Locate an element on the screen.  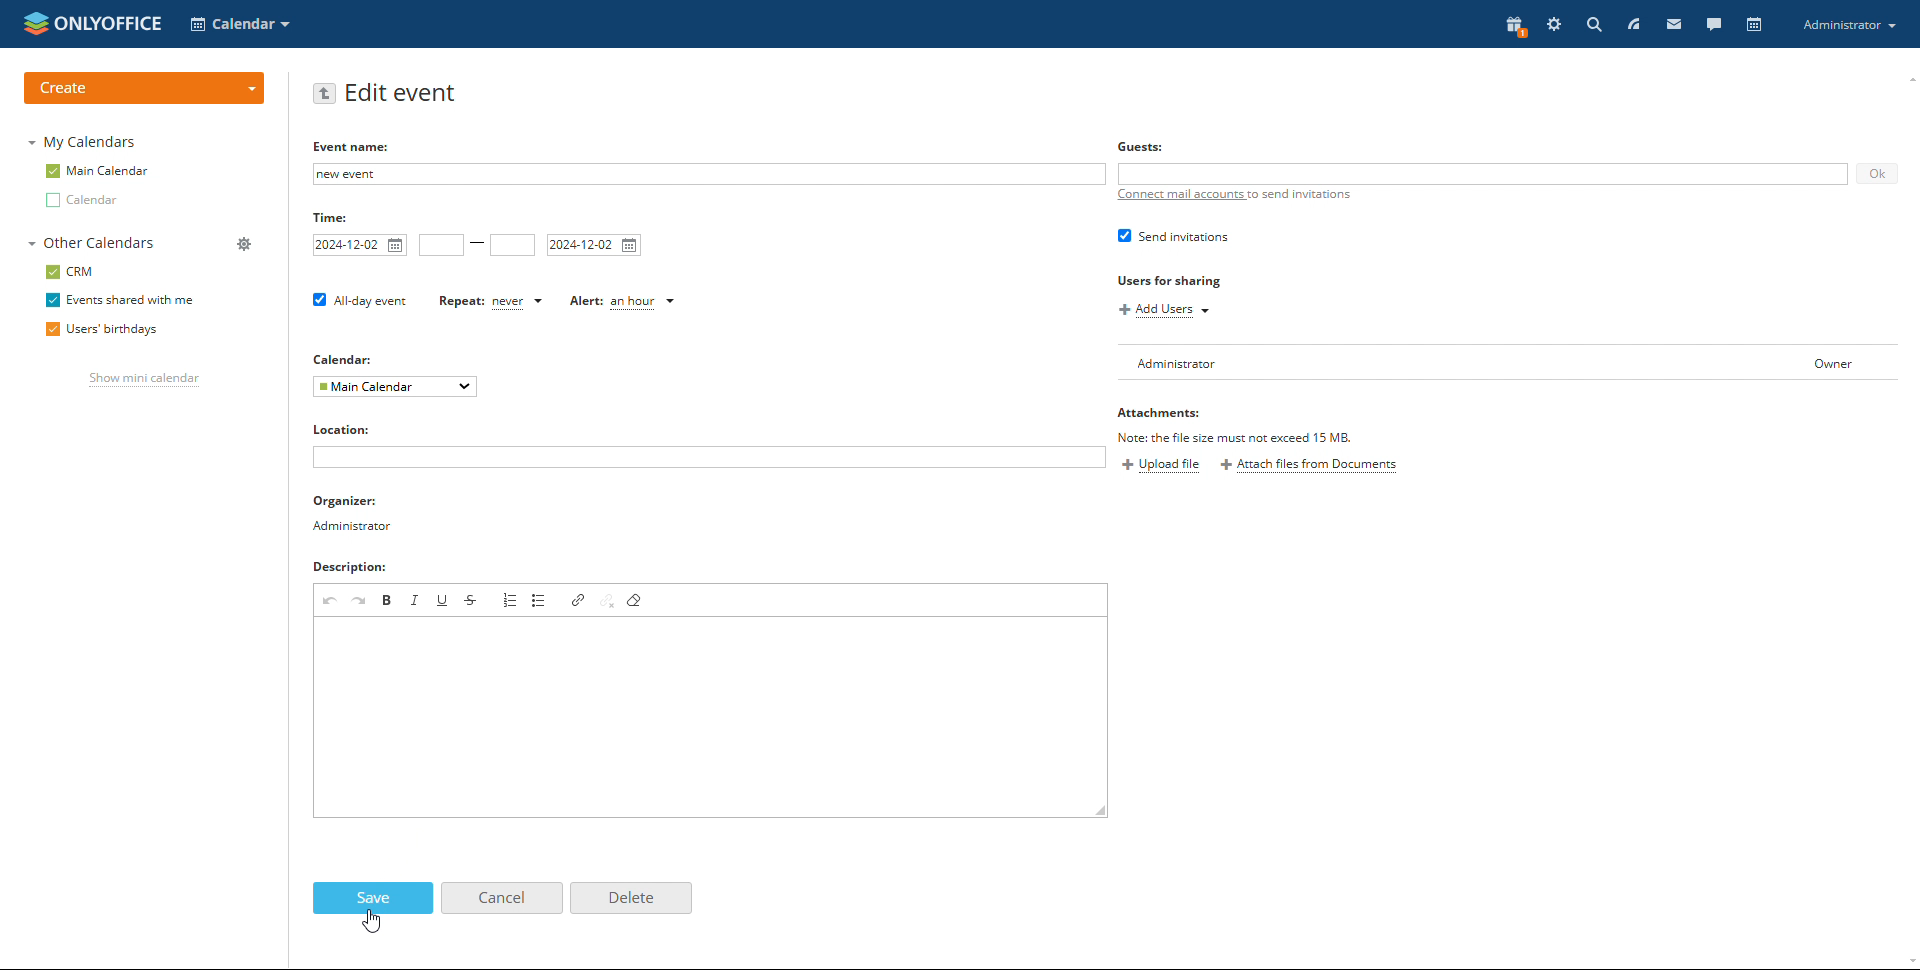
upload file is located at coordinates (1163, 468).